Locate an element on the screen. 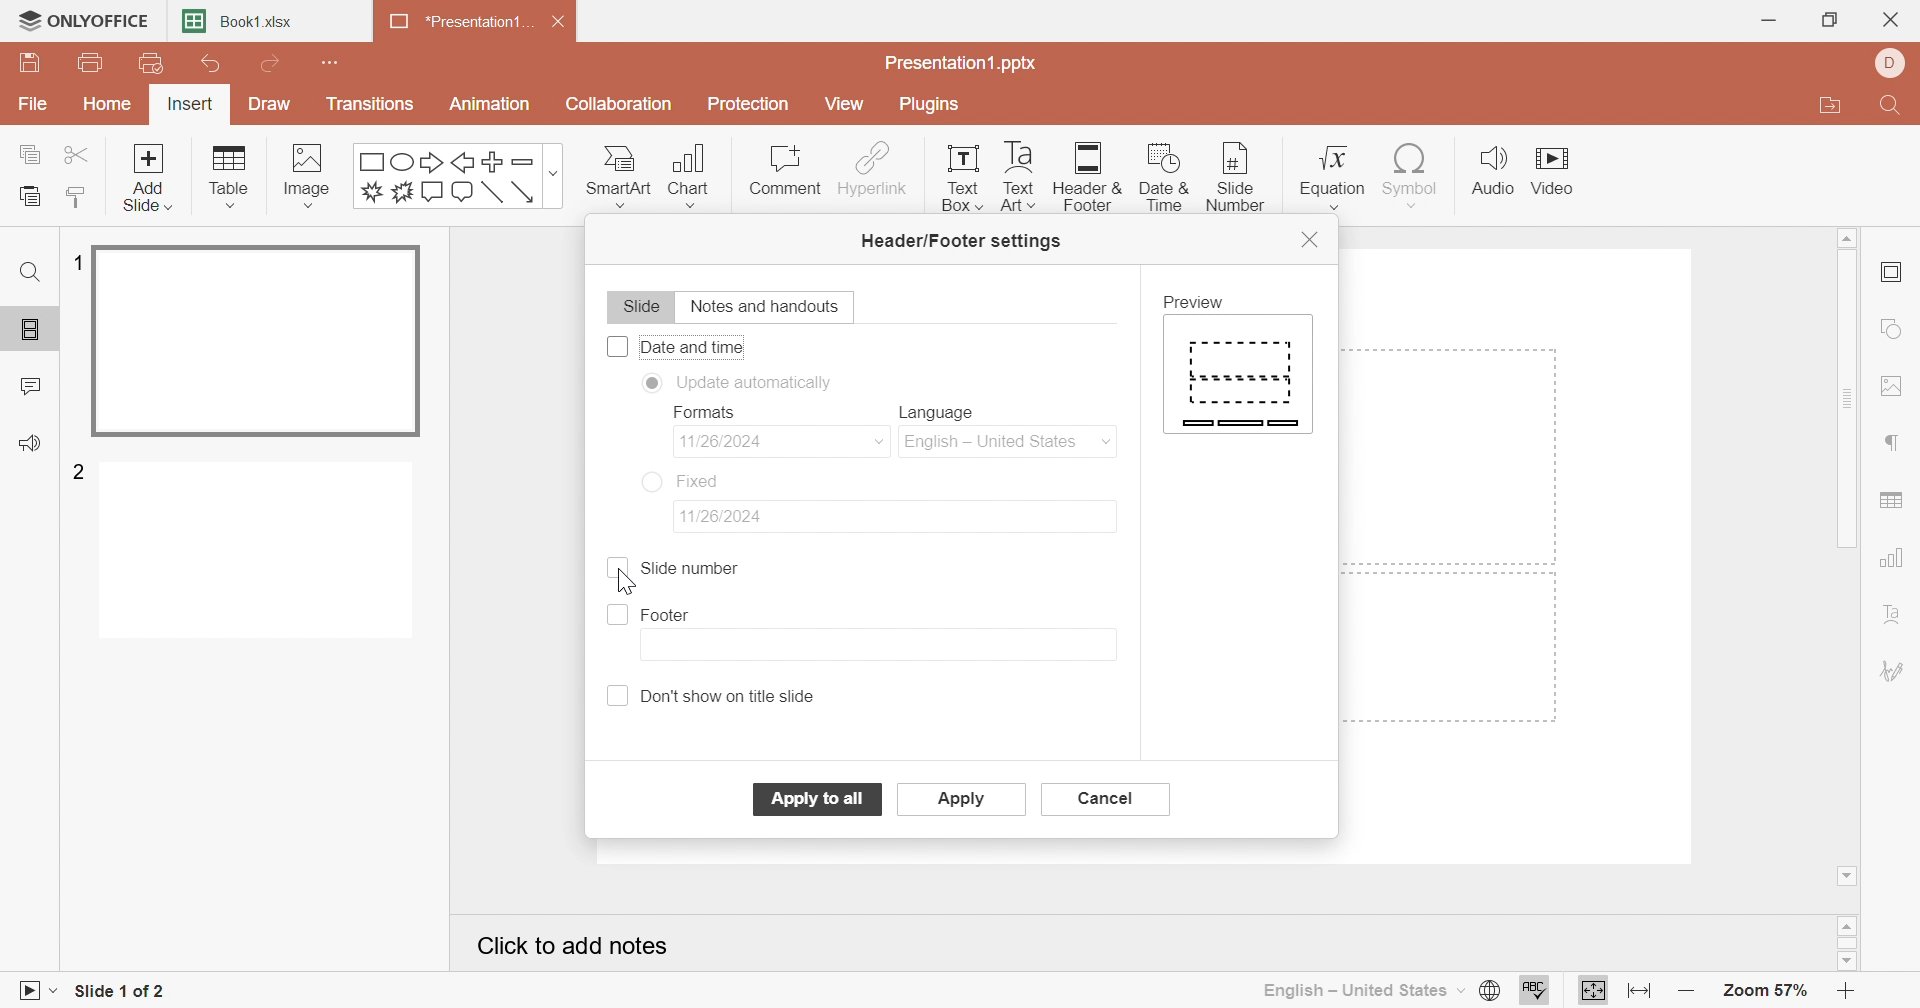  Book1.xlsx is located at coordinates (241, 23).